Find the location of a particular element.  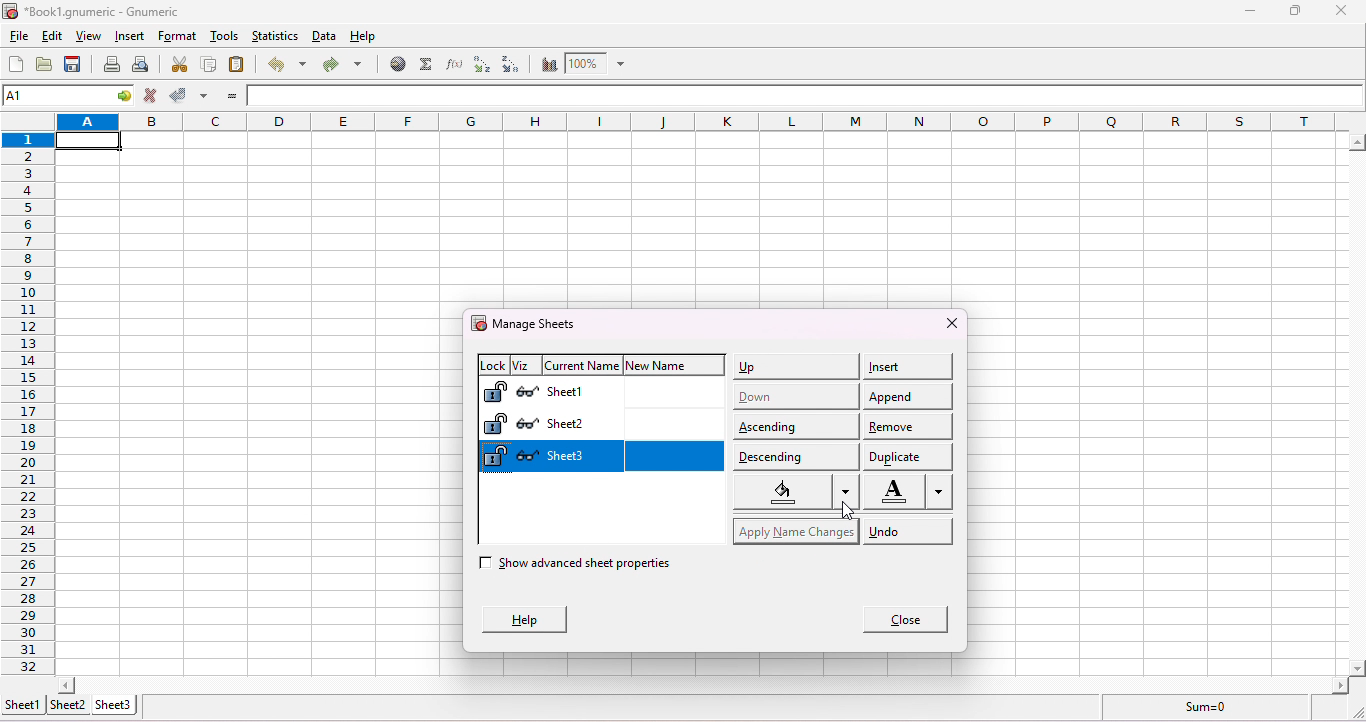

go to is located at coordinates (126, 96).